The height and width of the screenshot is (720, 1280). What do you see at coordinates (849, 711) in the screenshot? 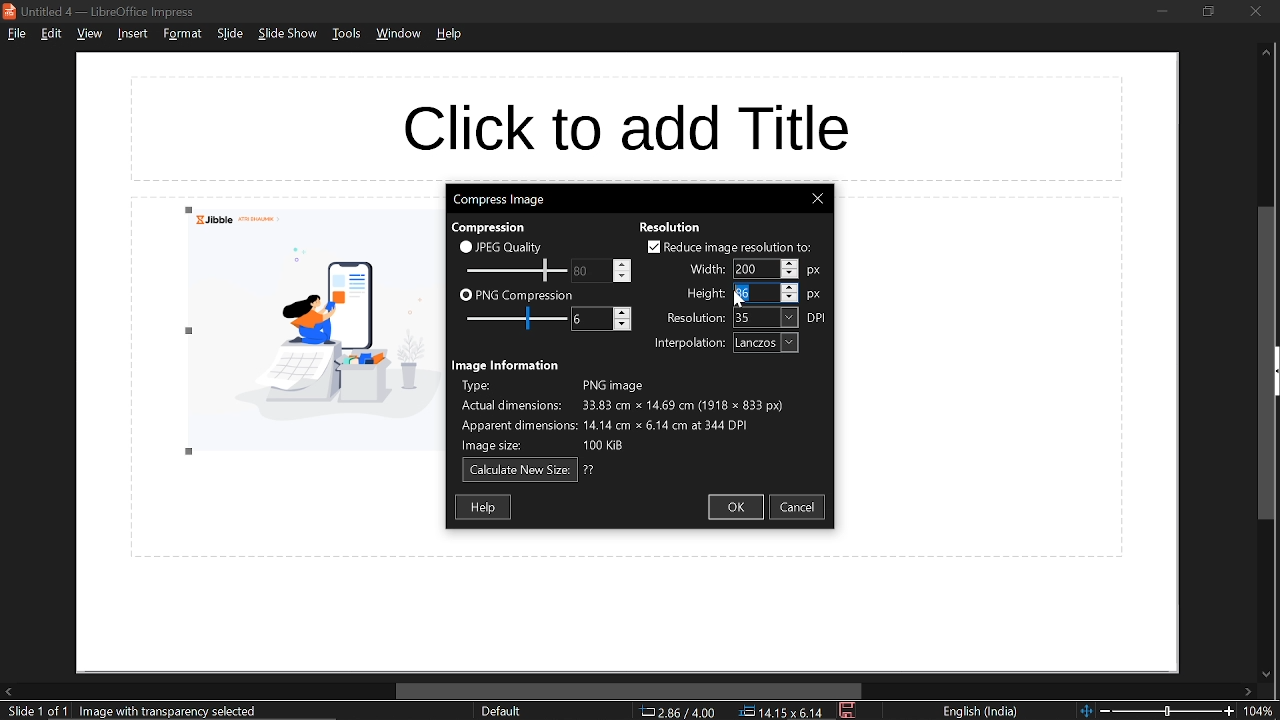
I see `save` at bounding box center [849, 711].